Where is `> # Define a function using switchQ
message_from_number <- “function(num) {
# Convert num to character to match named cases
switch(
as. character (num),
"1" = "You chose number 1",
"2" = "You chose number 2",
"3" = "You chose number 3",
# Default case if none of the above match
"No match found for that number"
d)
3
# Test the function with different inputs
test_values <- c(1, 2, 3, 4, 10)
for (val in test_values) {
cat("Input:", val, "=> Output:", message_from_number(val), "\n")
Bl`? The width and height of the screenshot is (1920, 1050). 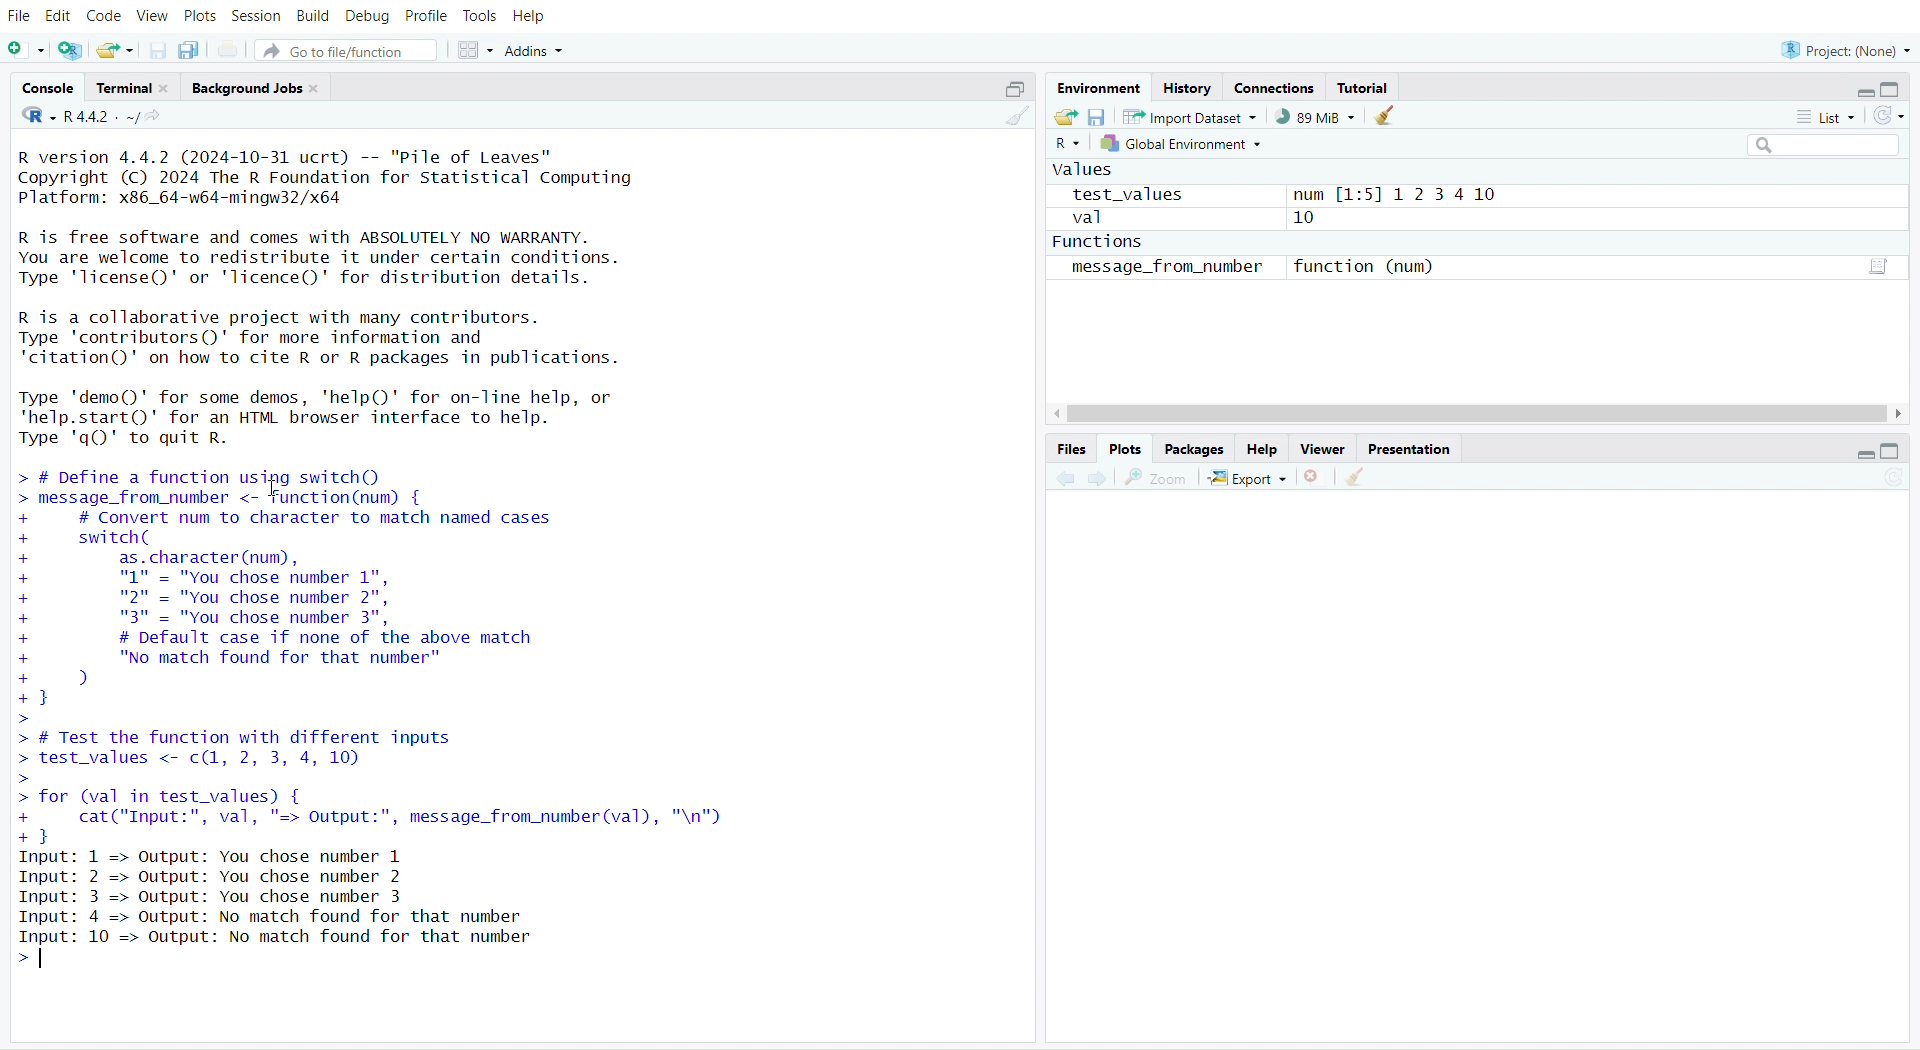 > # Define a function using switchQ
message_from_number <- “function(num) {
# Convert num to character to match named cases
switch(
as. character (num),
"1" = "You chose number 1",
"2" = "You chose number 2",
"3" = "You chose number 3",
# Default case if none of the above match
"No match found for that number"
d)
3
# Test the function with different inputs
test_values <- c(1, 2, 3, 4, 10)
for (val in test_values) {
cat("Input:", val, "=> Output:", message_from_number(val), "\n")
Bl is located at coordinates (509, 655).